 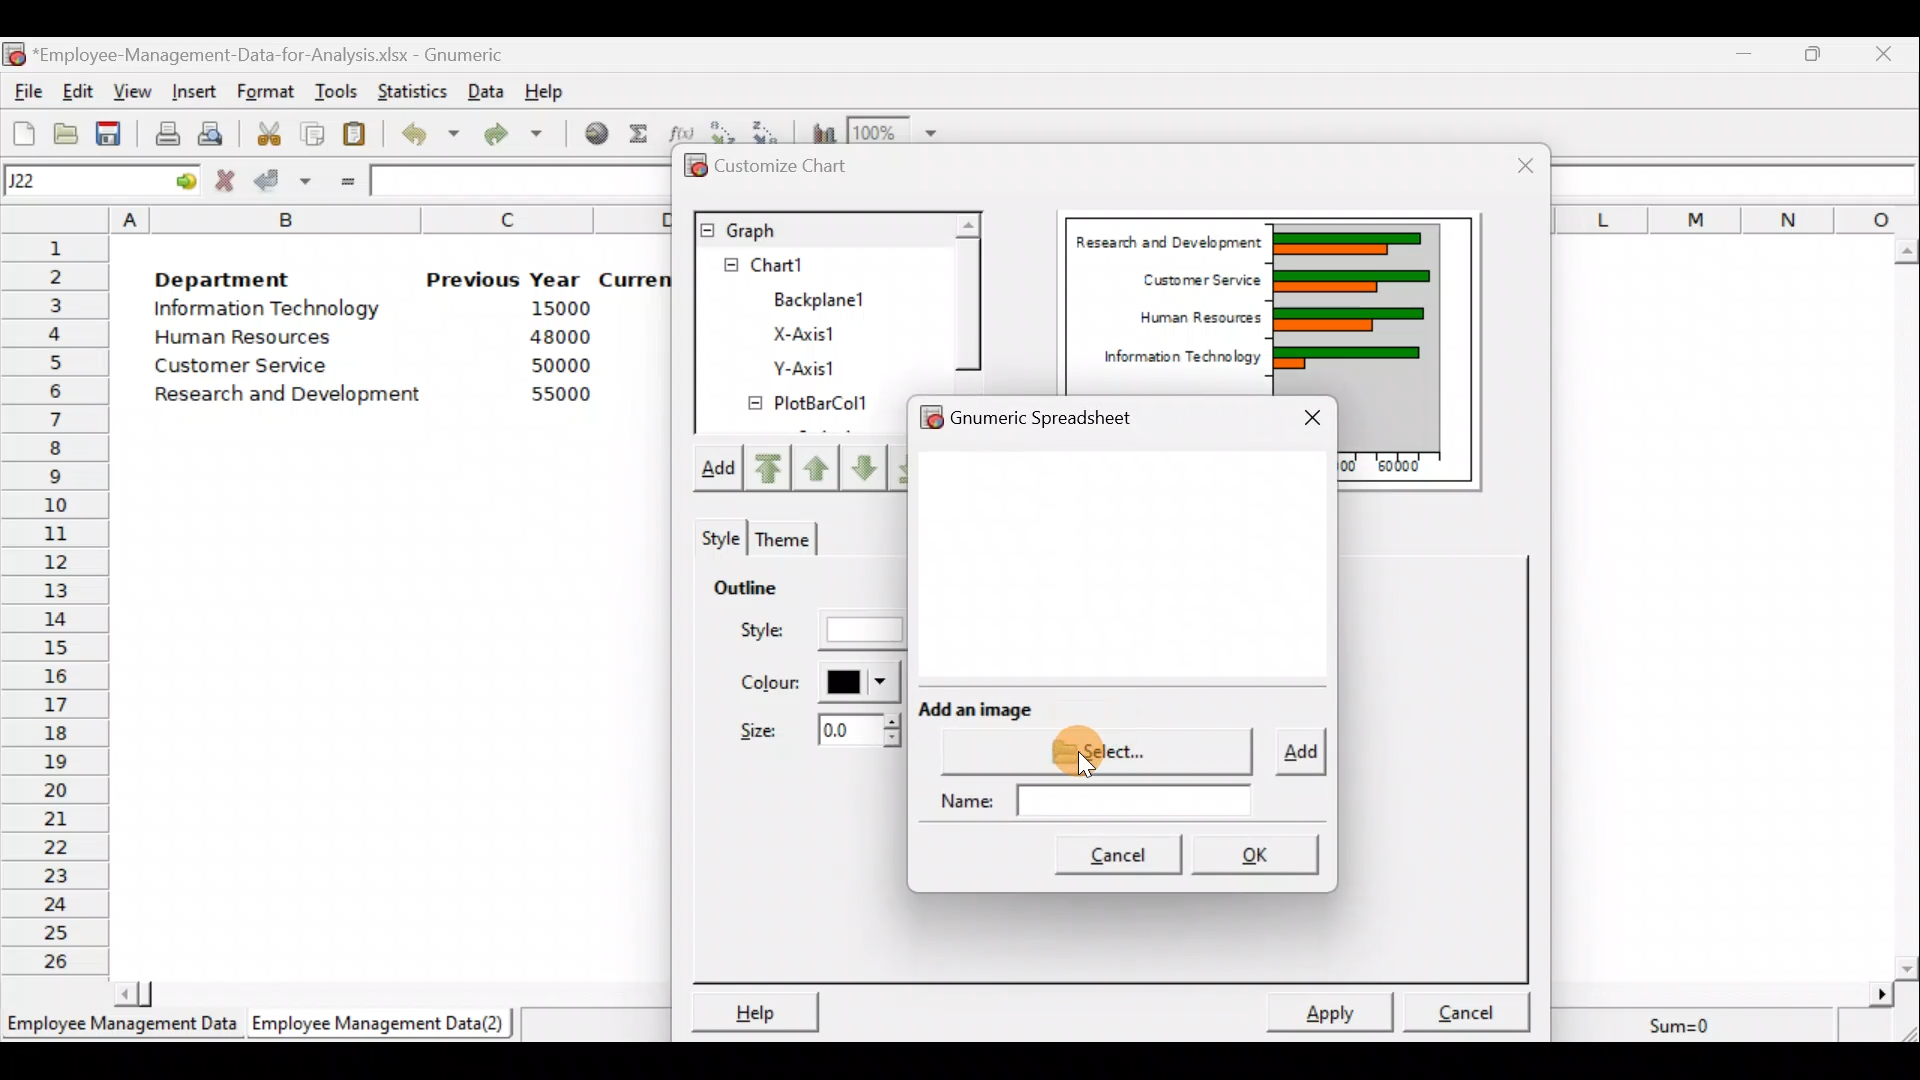 I want to click on BackPlane1, so click(x=832, y=297).